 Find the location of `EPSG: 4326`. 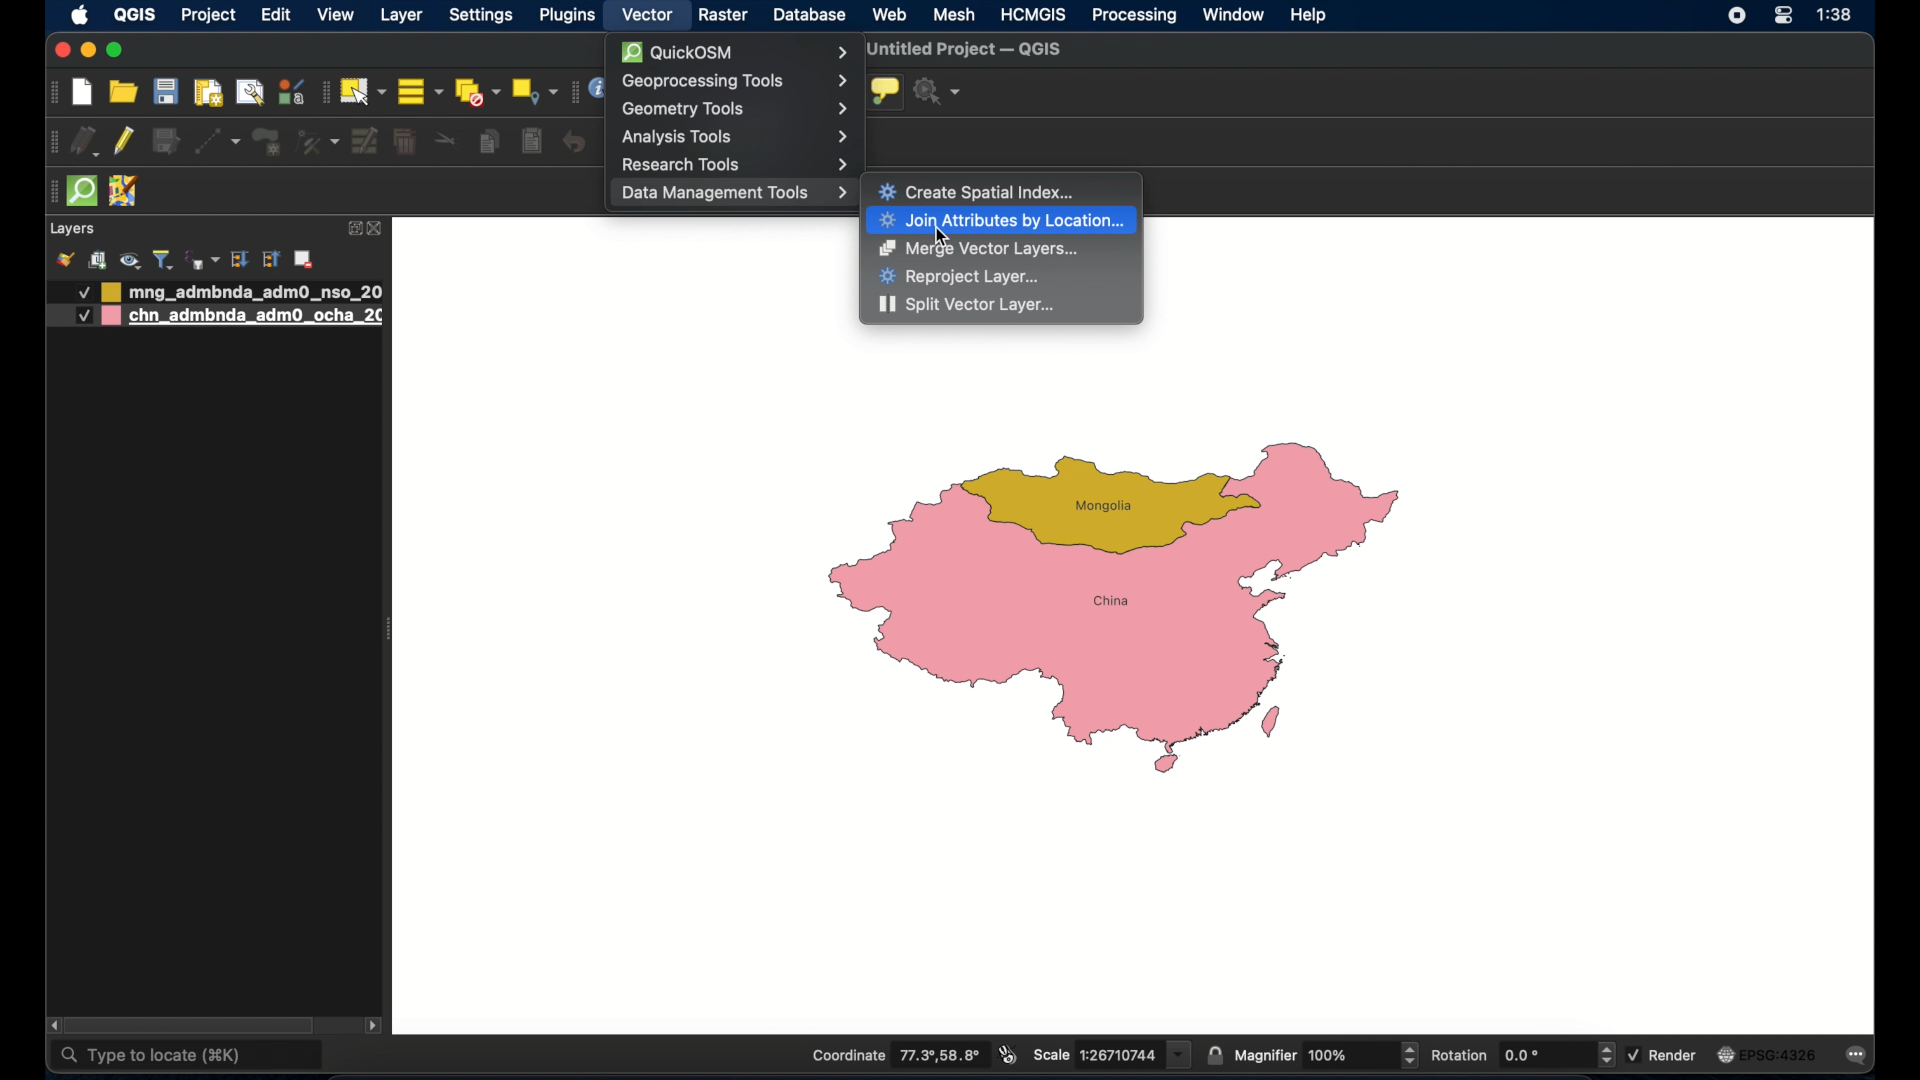

EPSG: 4326 is located at coordinates (1766, 1054).